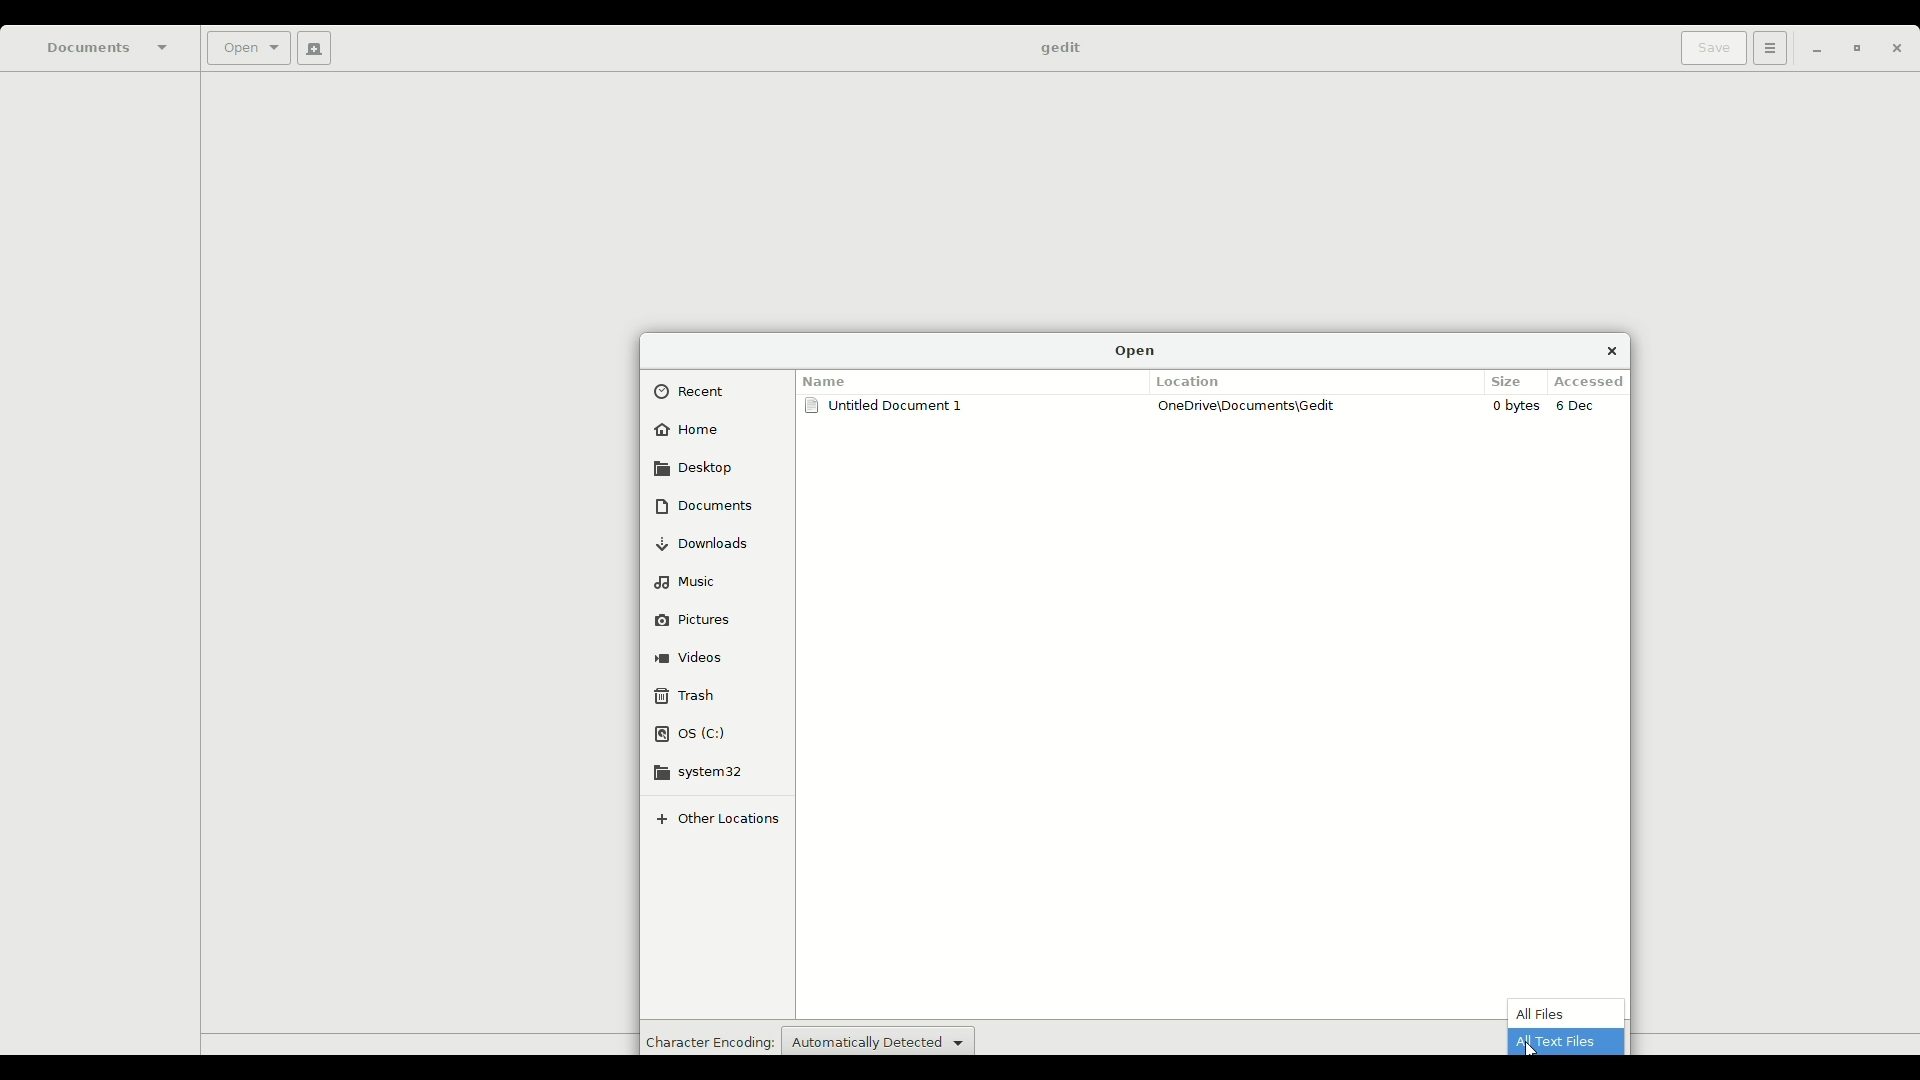  Describe the element at coordinates (1059, 49) in the screenshot. I see `gedit` at that location.